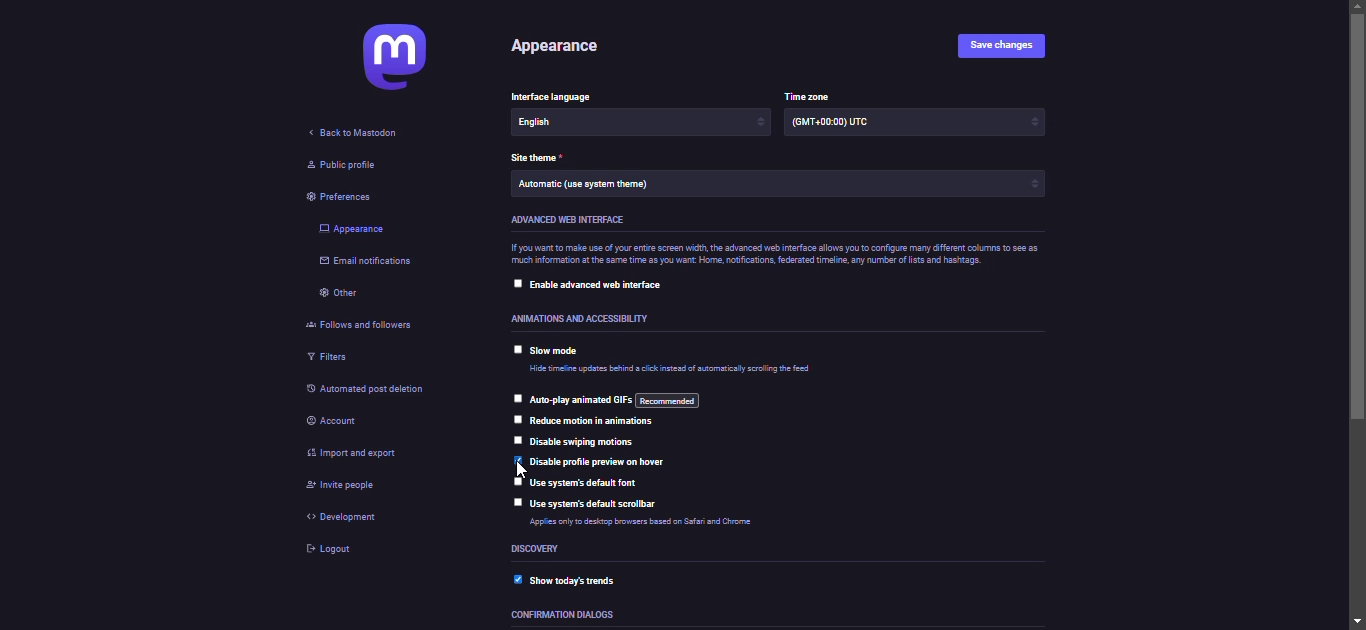  I want to click on theme, so click(541, 156).